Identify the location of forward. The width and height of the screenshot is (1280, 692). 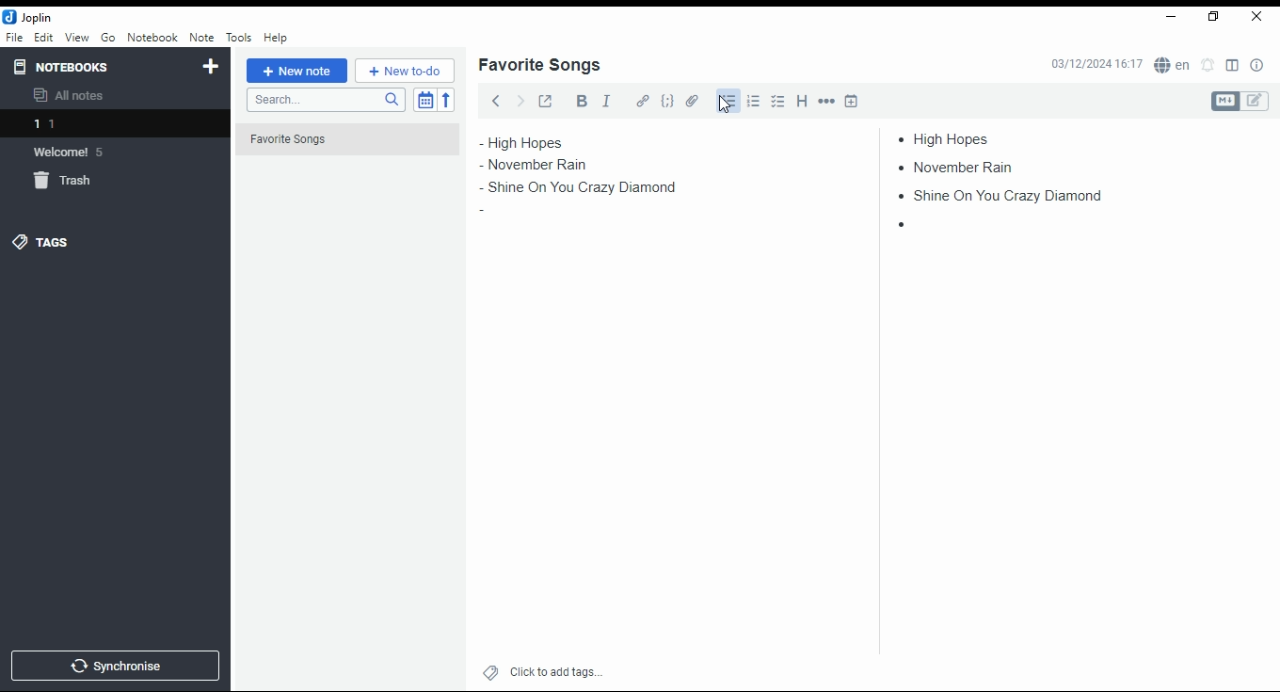
(520, 99).